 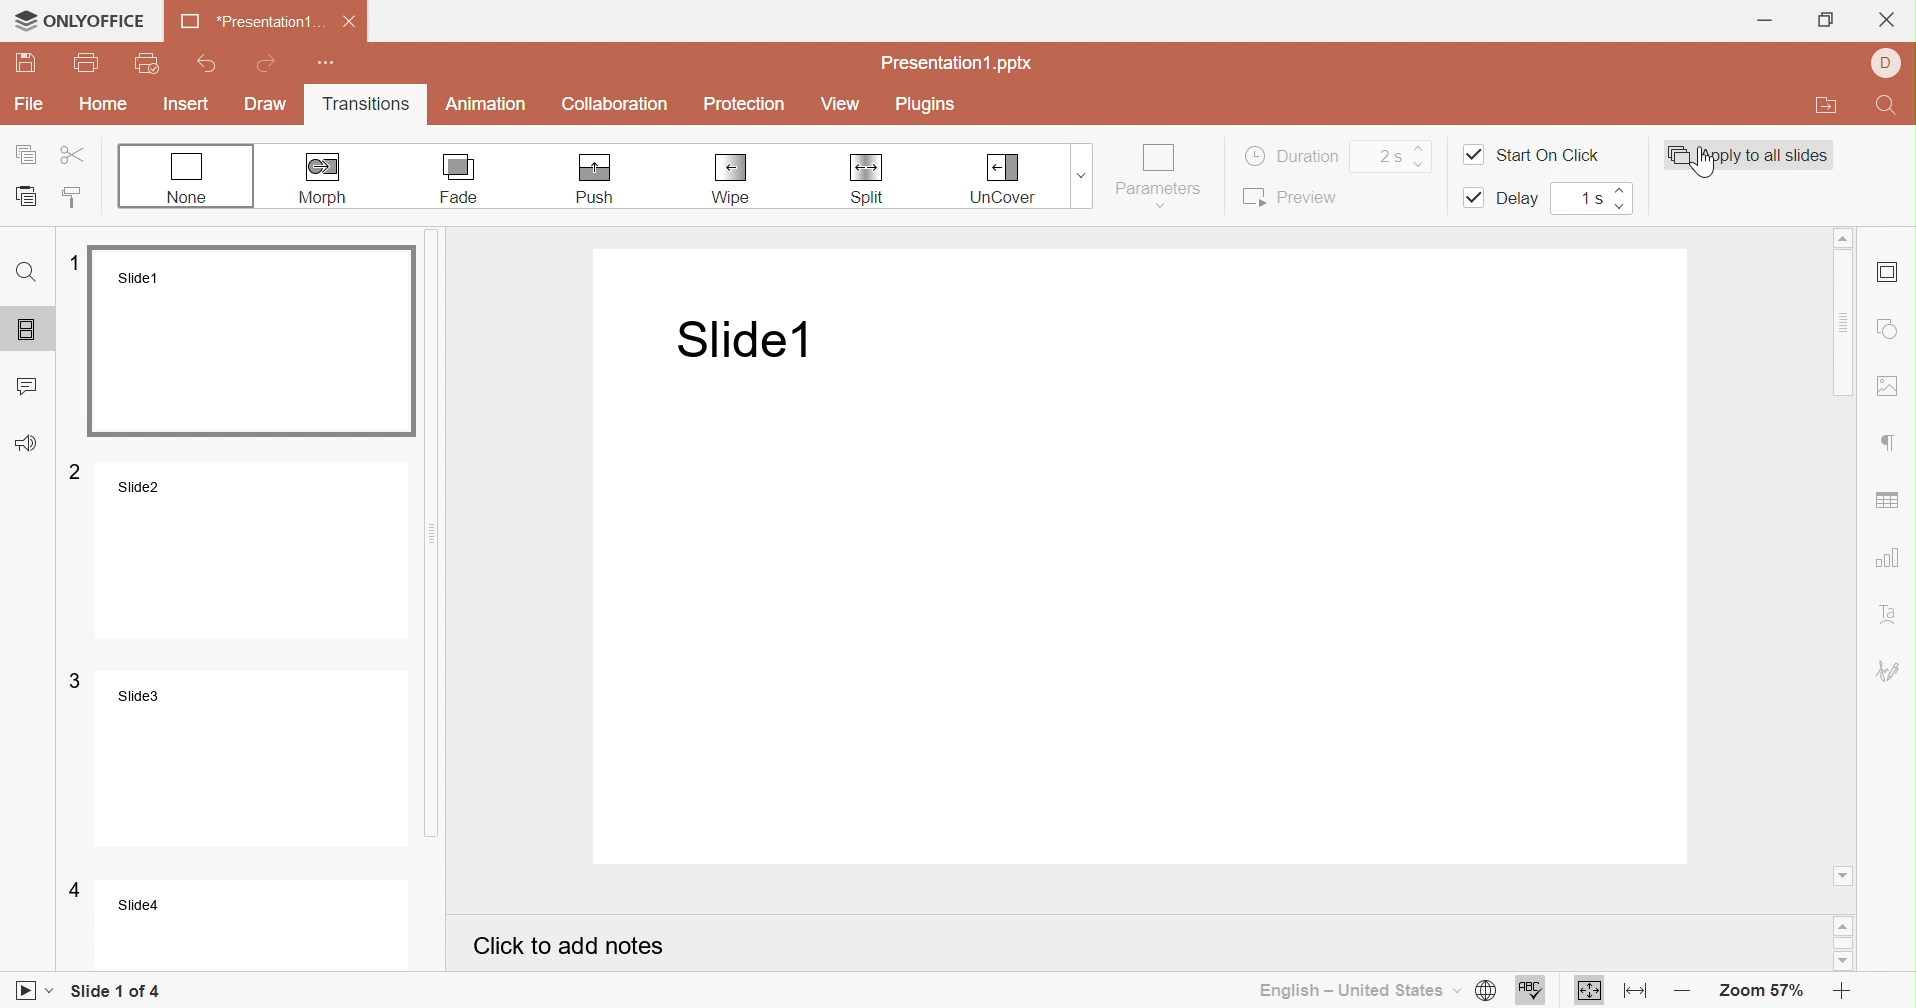 I want to click on Slide settings, so click(x=1886, y=273).